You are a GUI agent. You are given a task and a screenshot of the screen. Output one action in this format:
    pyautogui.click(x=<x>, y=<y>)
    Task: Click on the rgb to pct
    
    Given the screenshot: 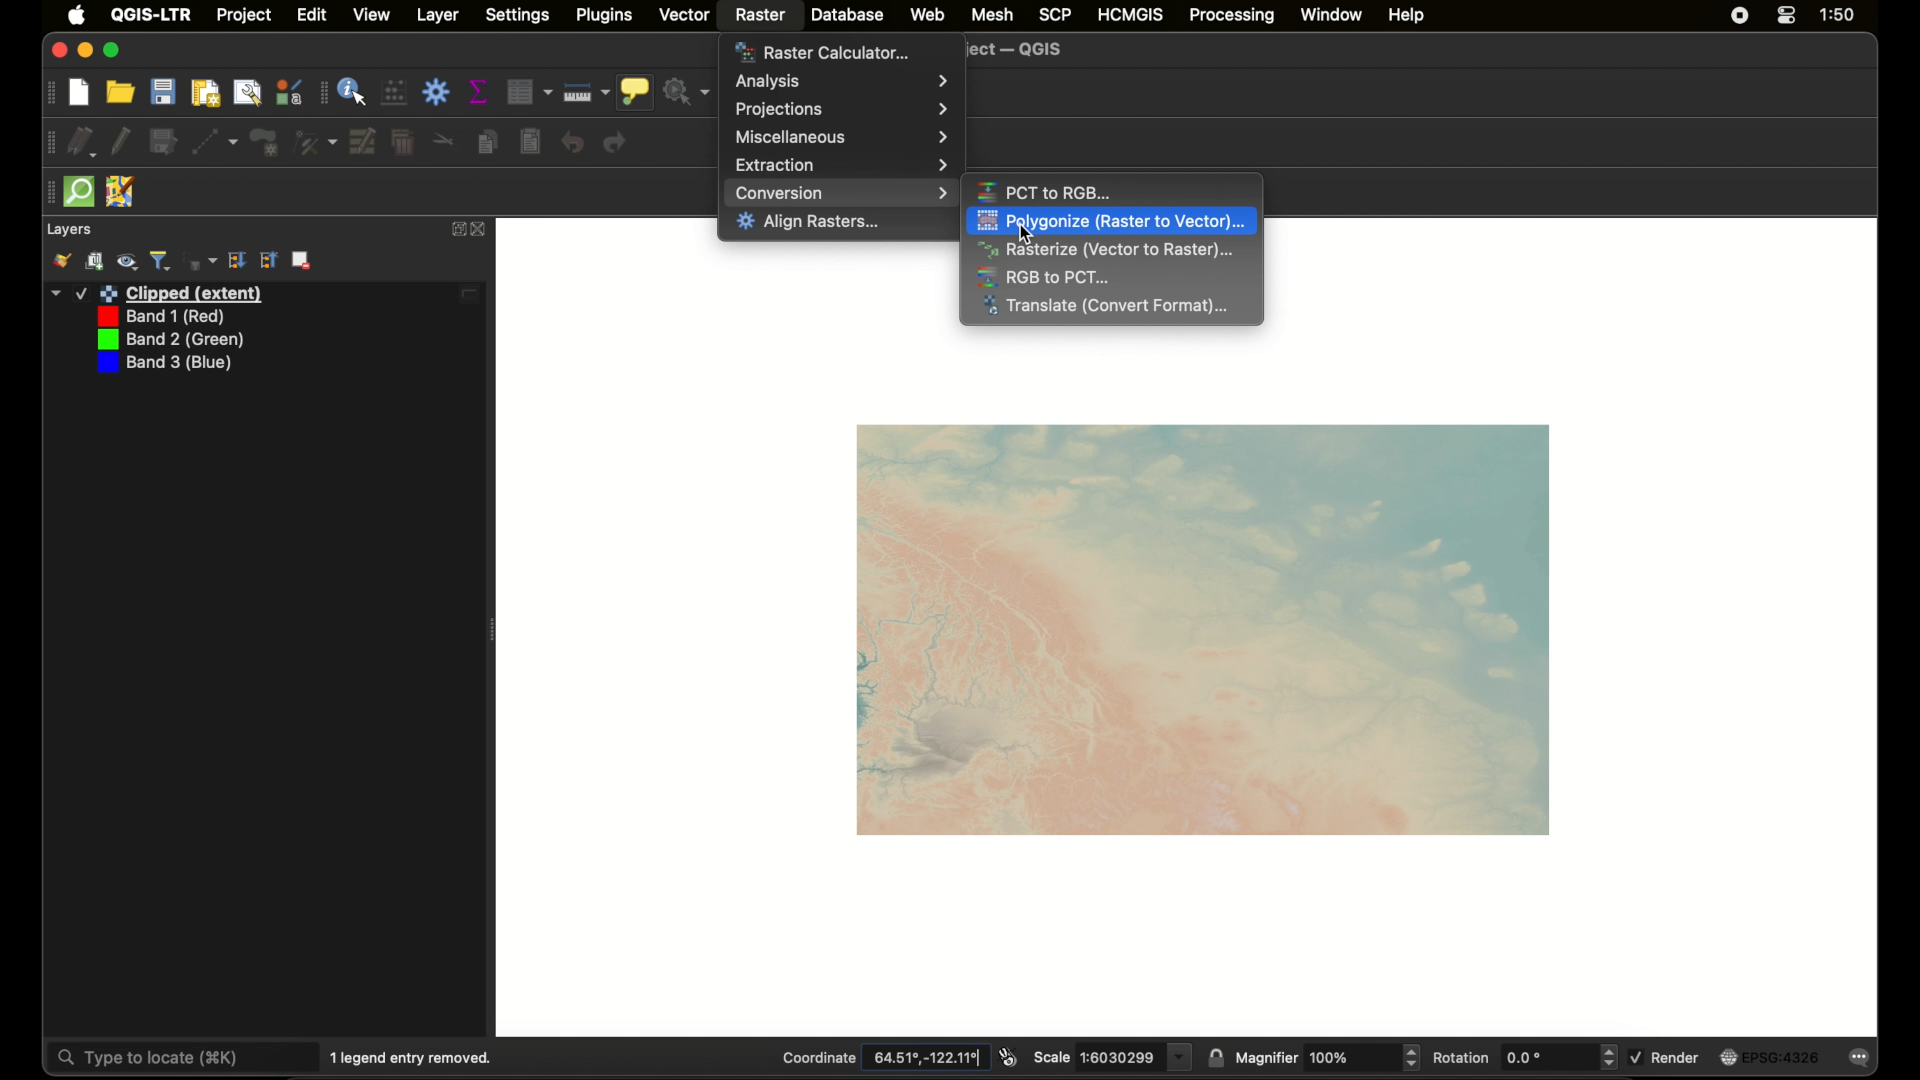 What is the action you would take?
    pyautogui.click(x=1045, y=277)
    